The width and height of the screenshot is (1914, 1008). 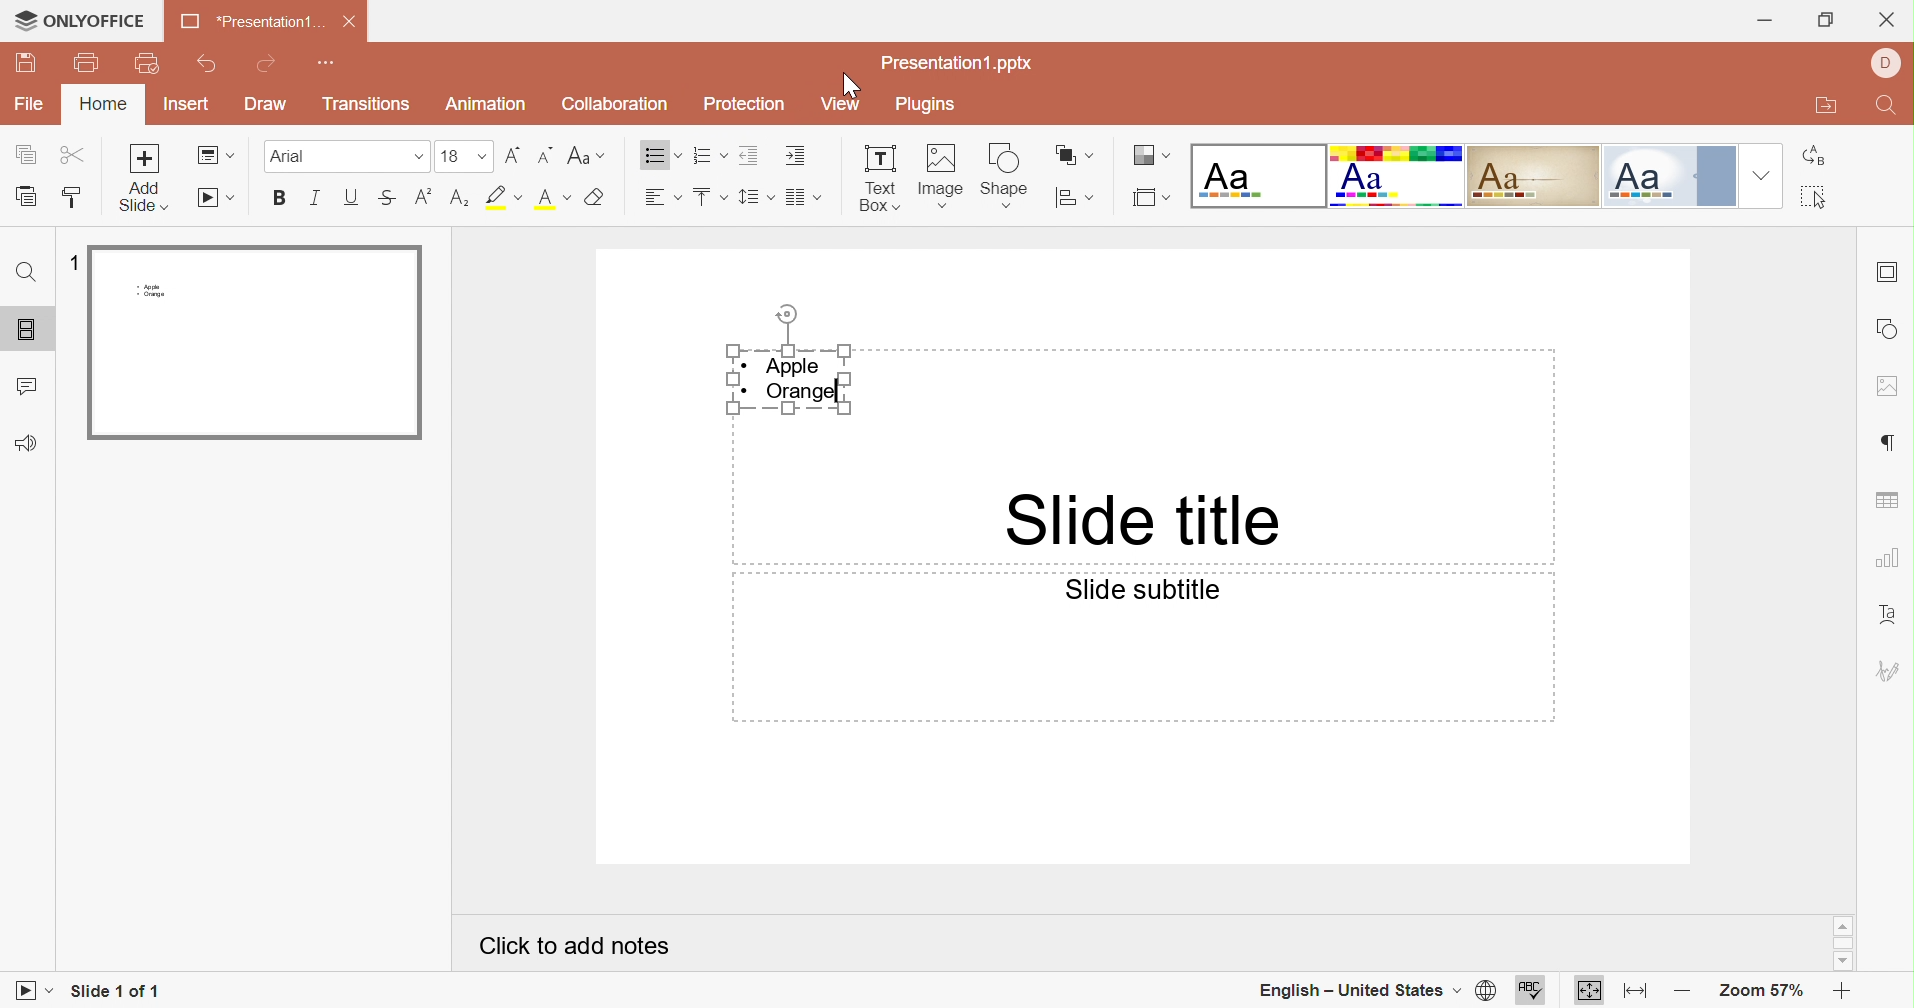 I want to click on Bullet, so click(x=745, y=365).